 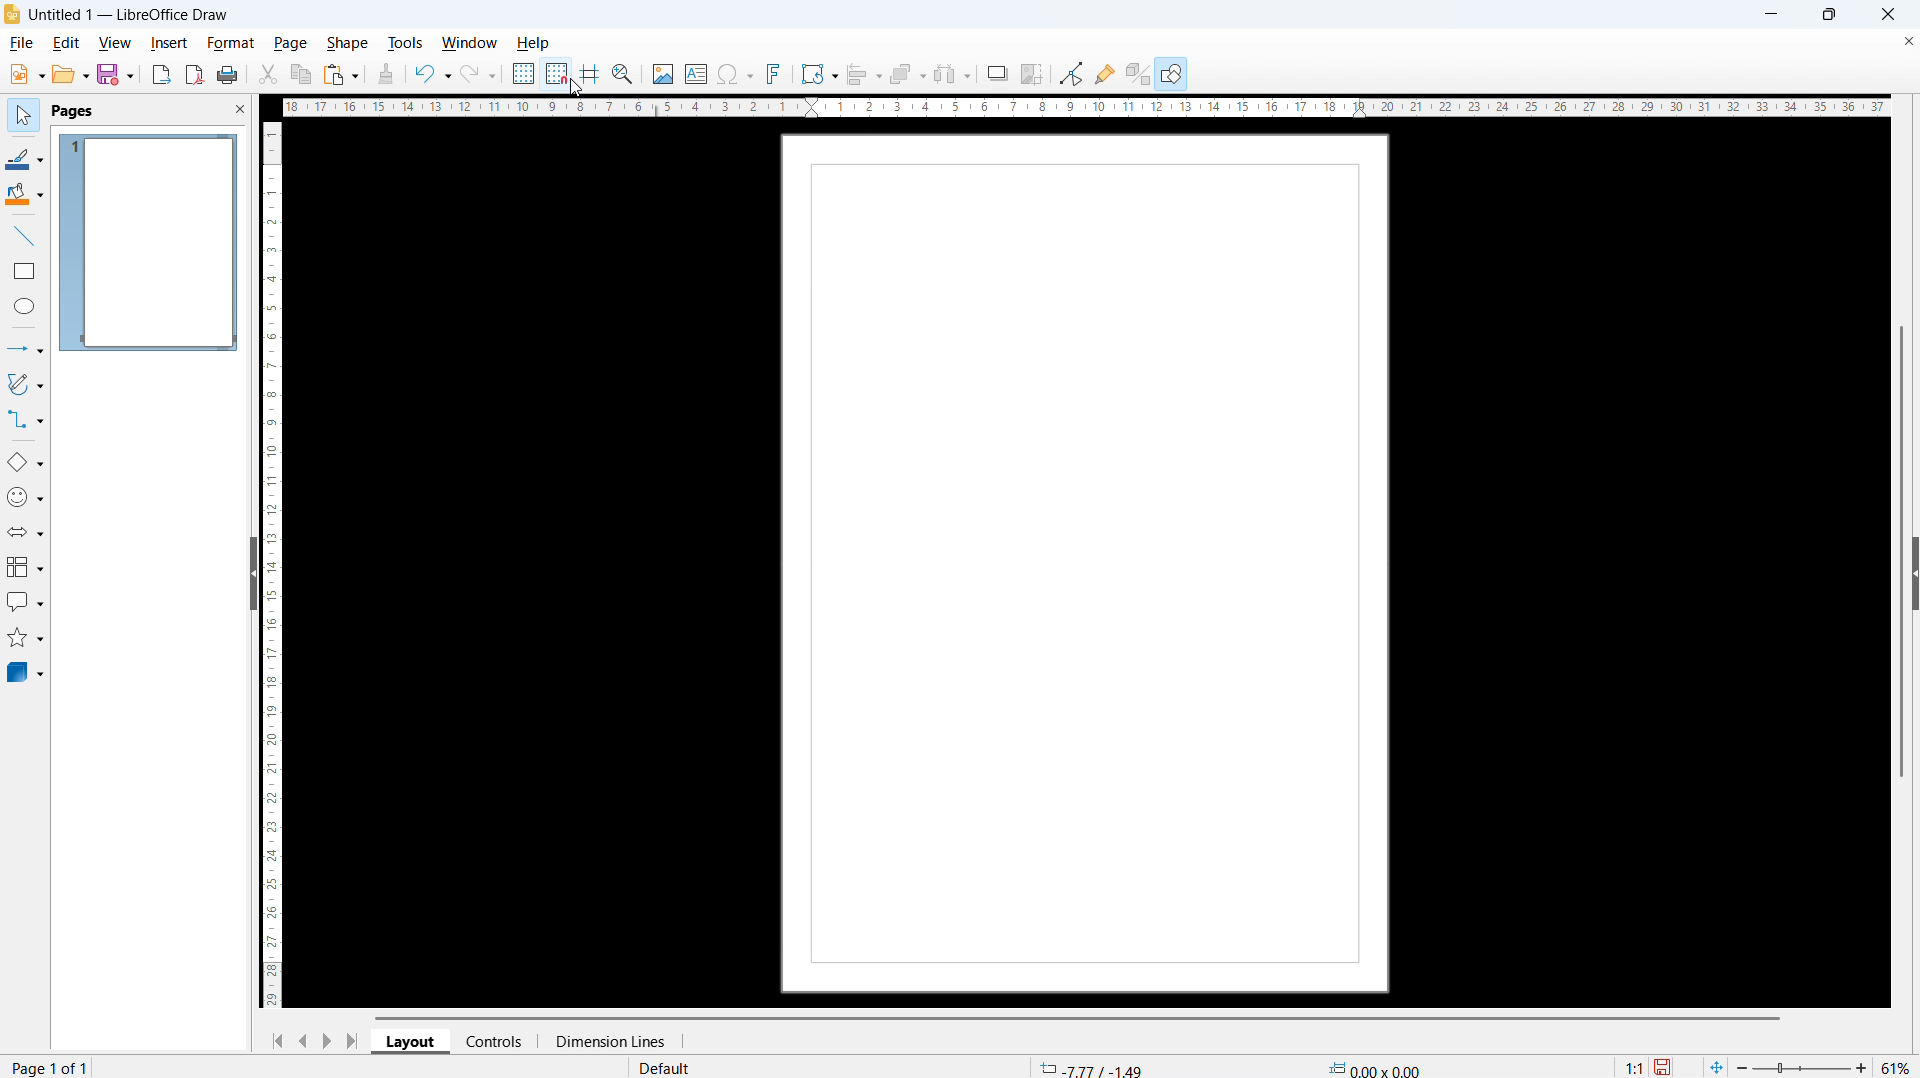 What do you see at coordinates (117, 75) in the screenshot?
I see `Save ` at bounding box center [117, 75].